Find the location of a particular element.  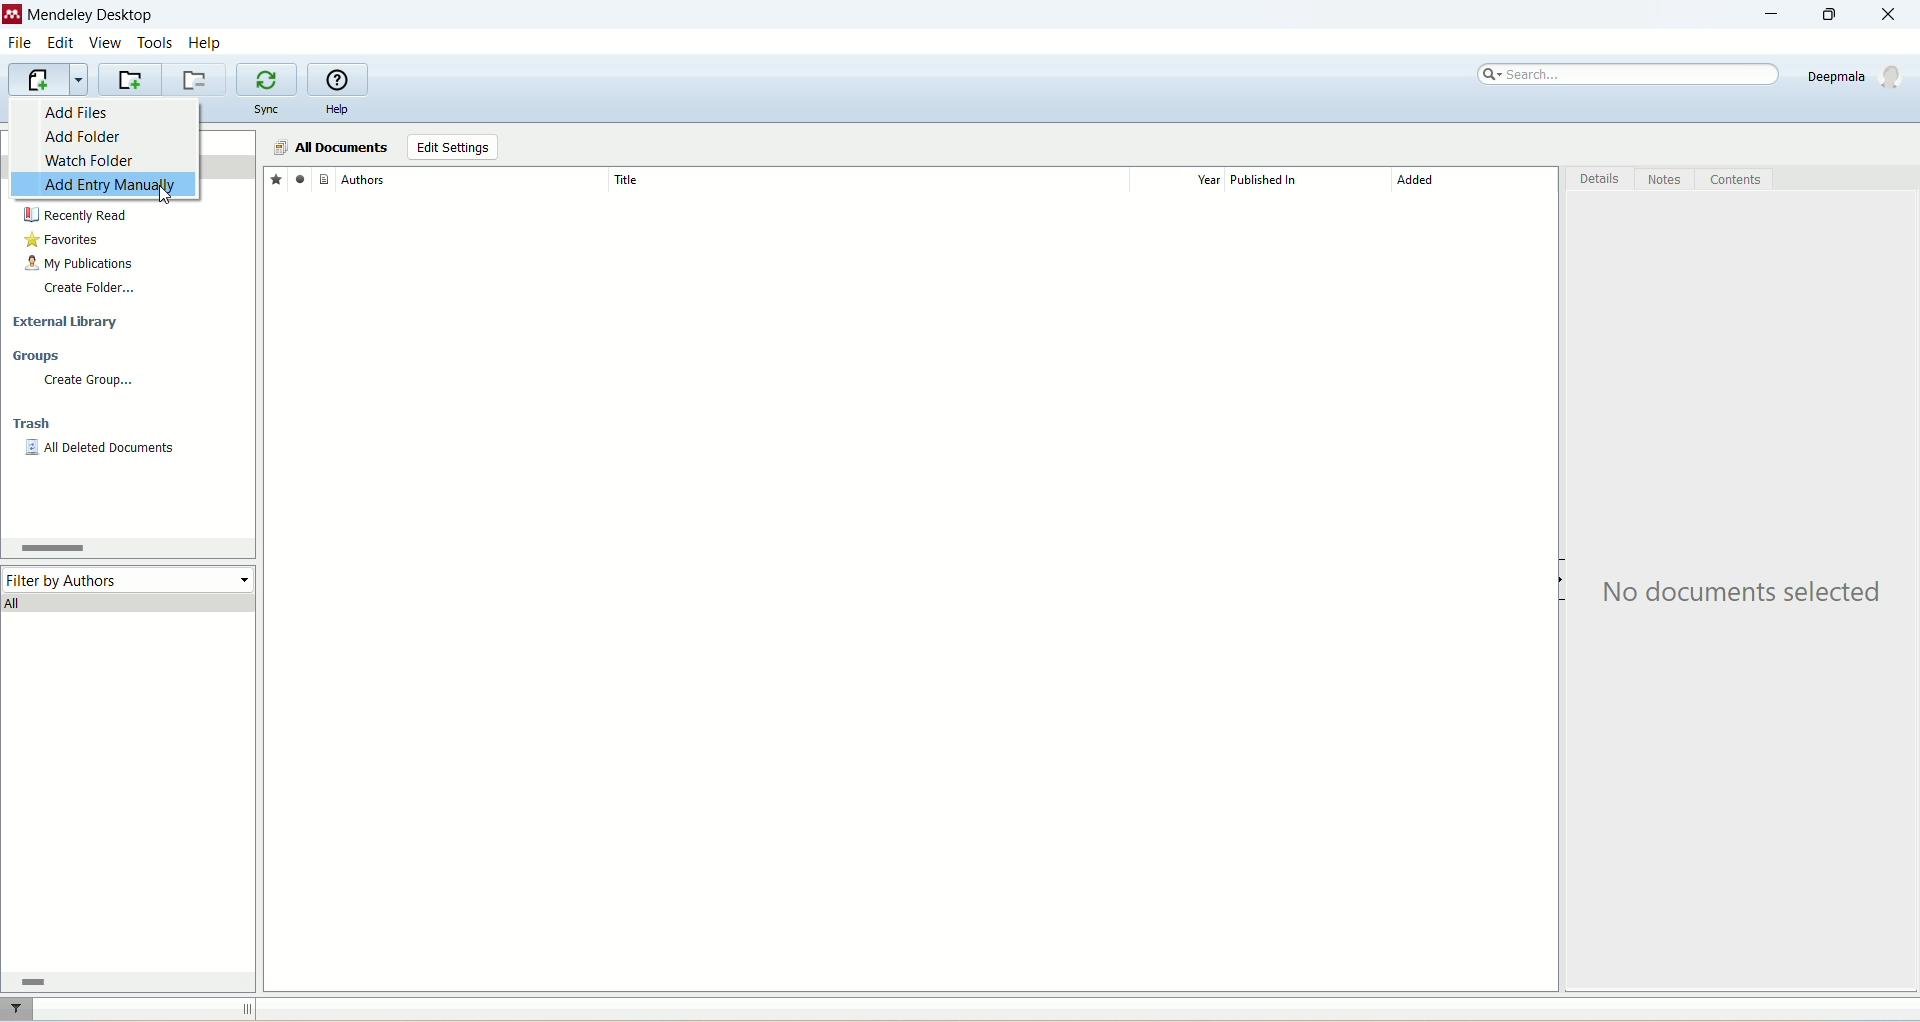

account is located at coordinates (1858, 76).